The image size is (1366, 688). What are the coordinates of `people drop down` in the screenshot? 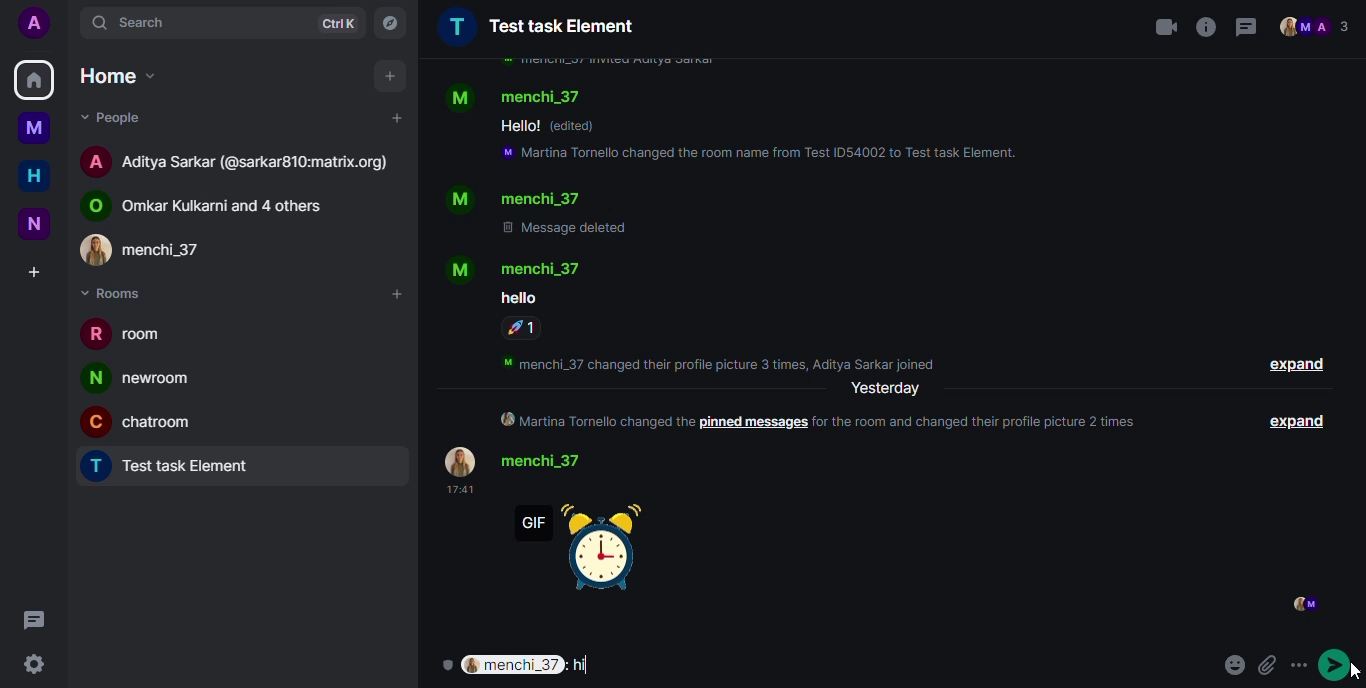 It's located at (117, 118).